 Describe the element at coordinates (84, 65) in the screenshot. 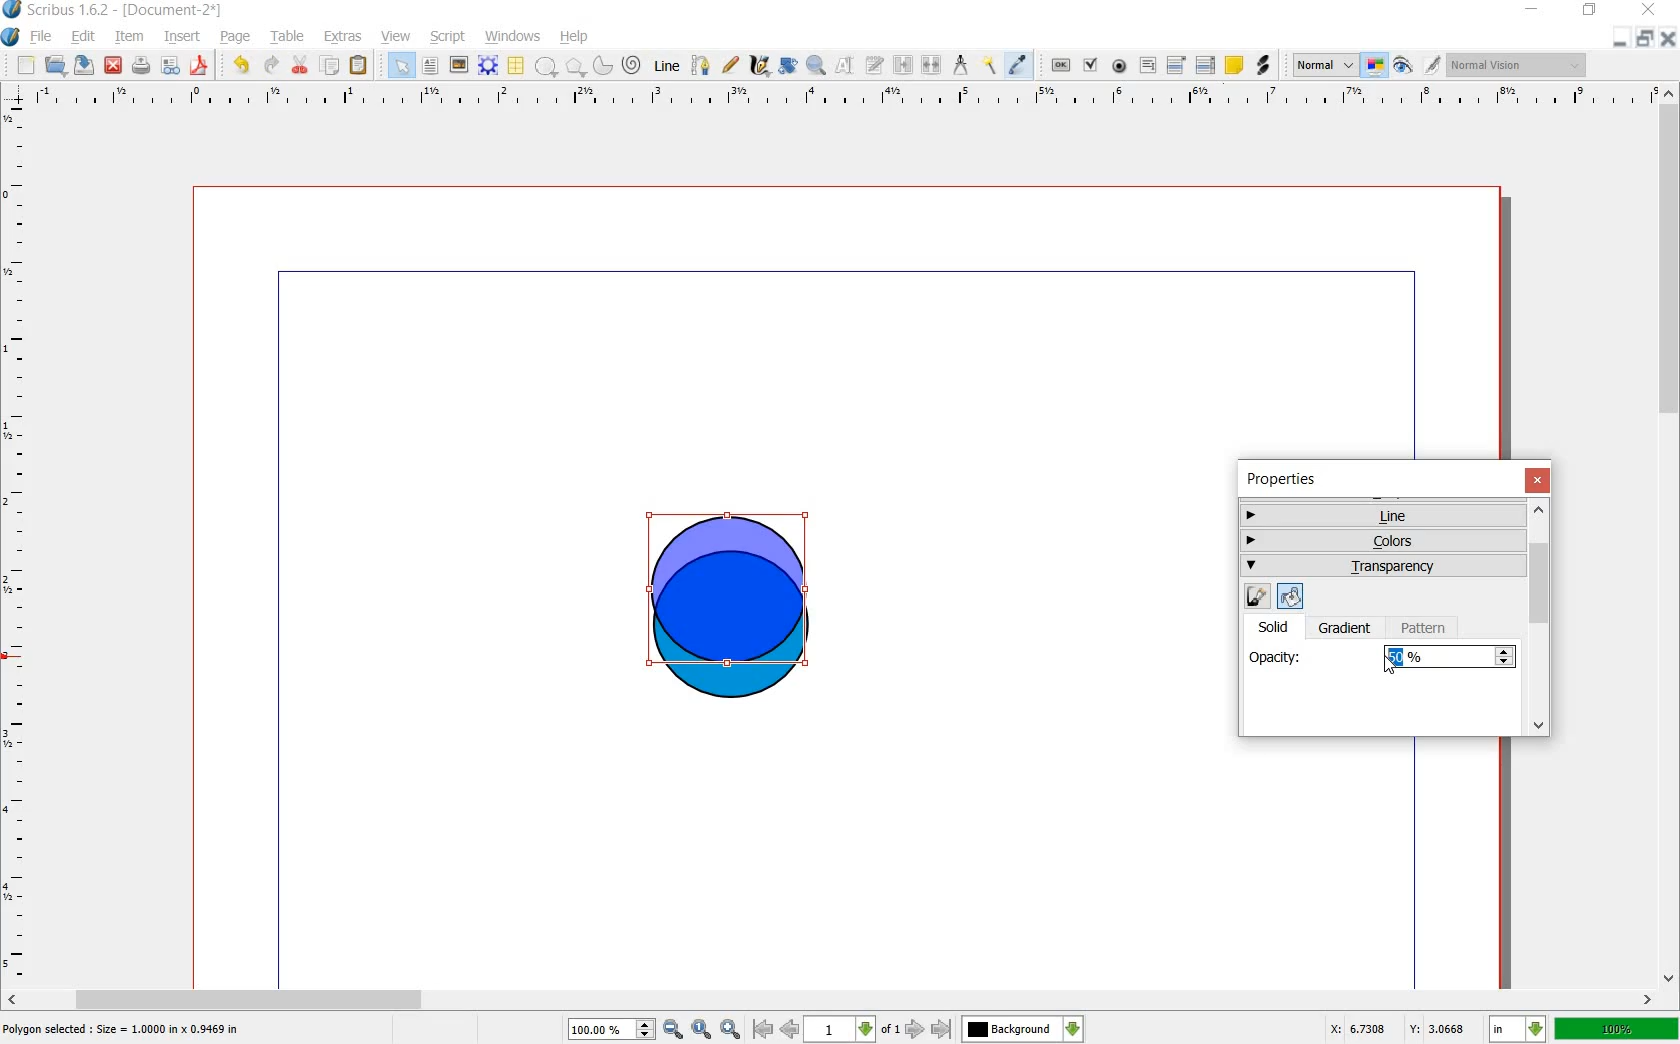

I see `save` at that location.